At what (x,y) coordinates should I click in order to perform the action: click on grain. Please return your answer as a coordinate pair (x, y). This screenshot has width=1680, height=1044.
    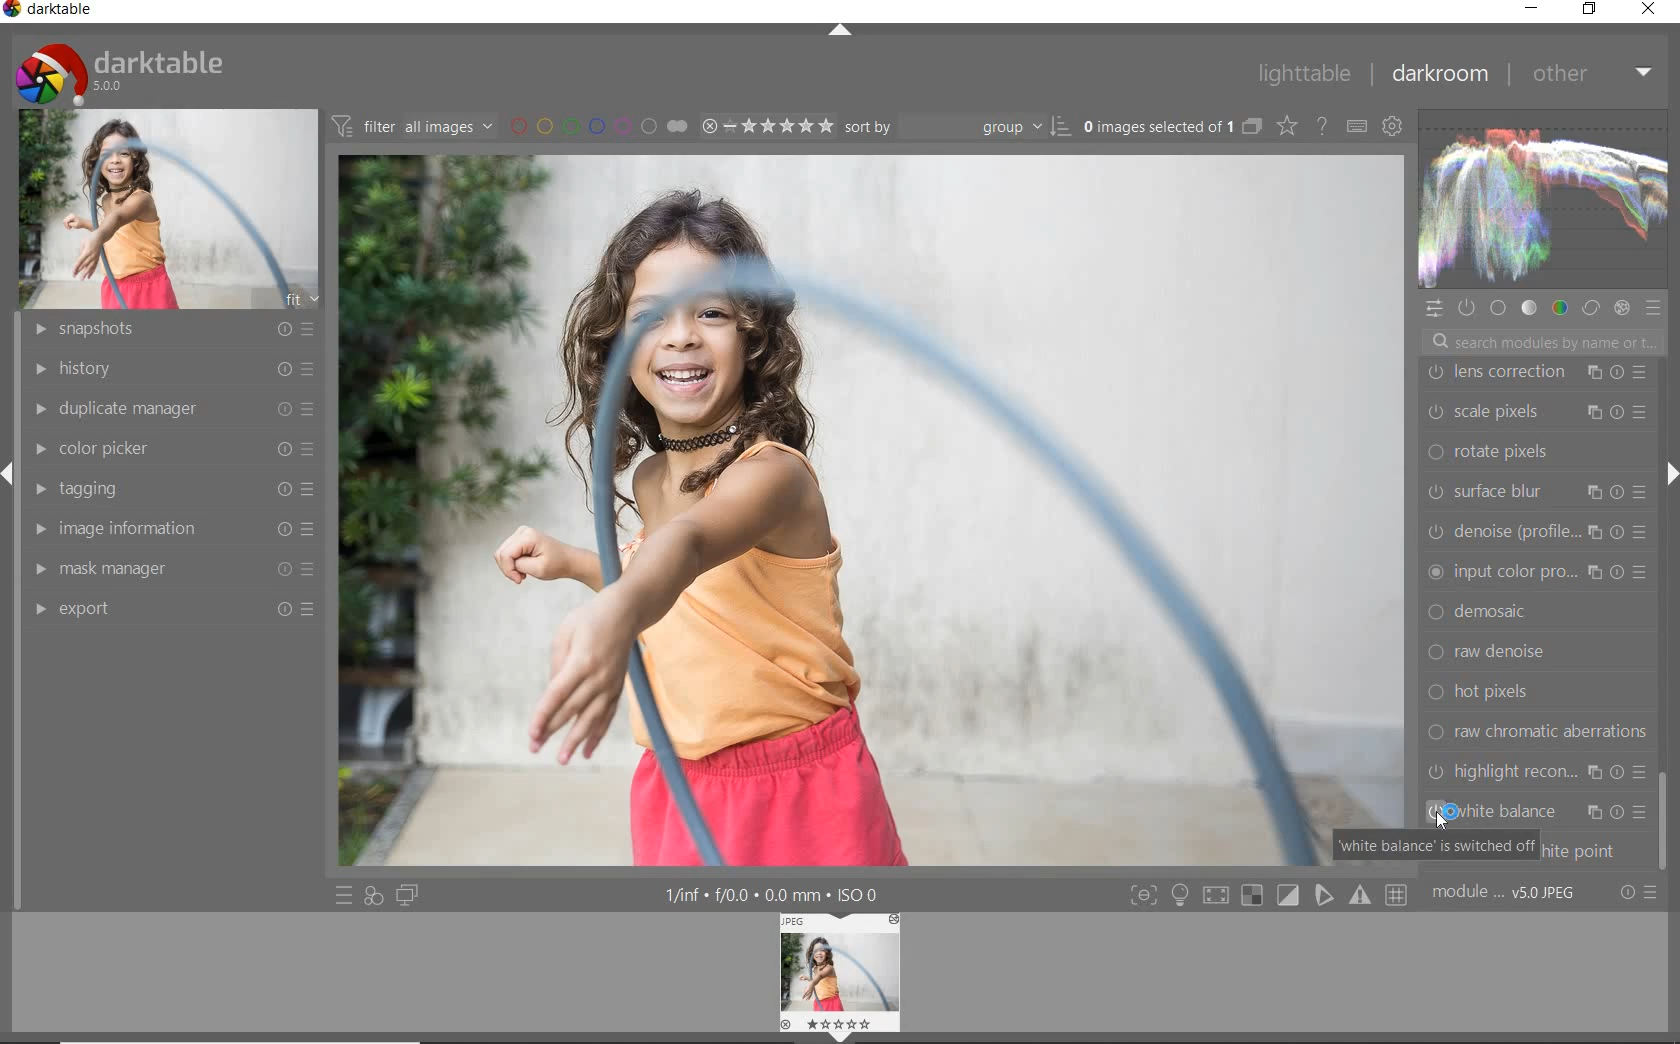
    Looking at the image, I should click on (1543, 698).